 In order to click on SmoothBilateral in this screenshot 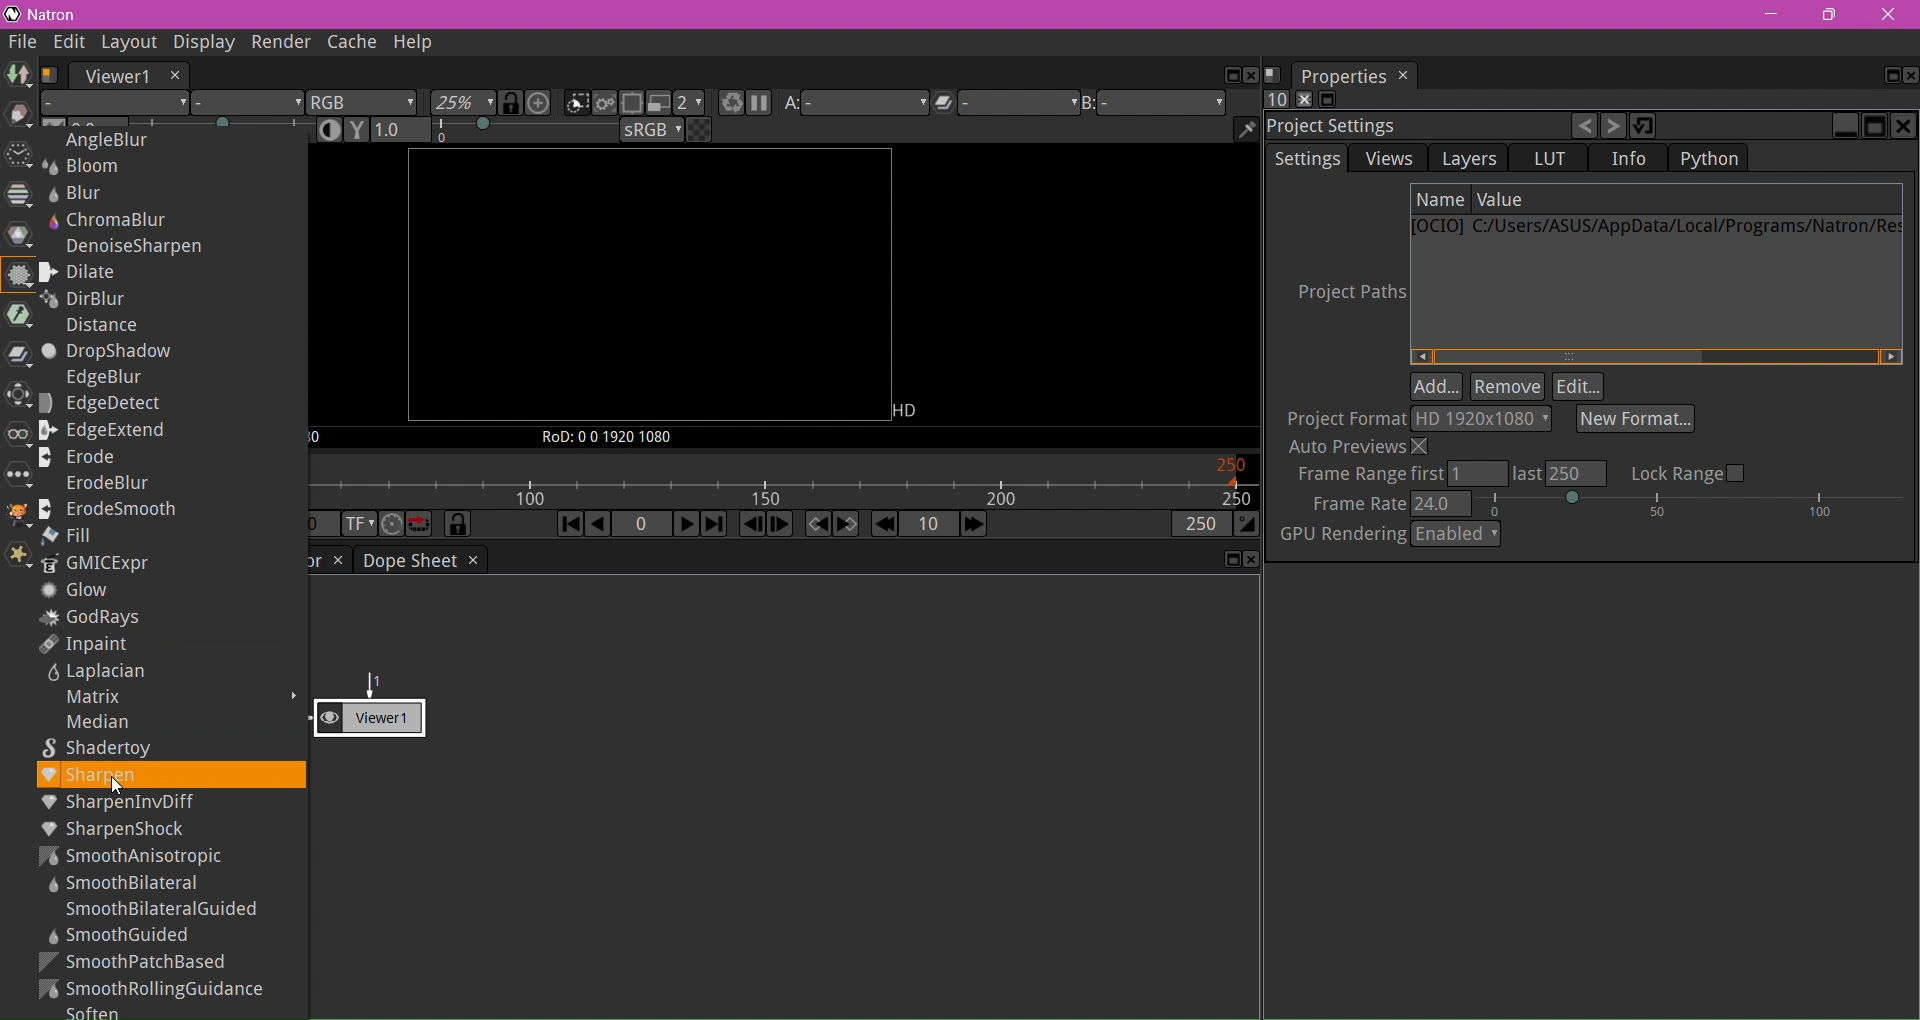, I will do `click(129, 883)`.